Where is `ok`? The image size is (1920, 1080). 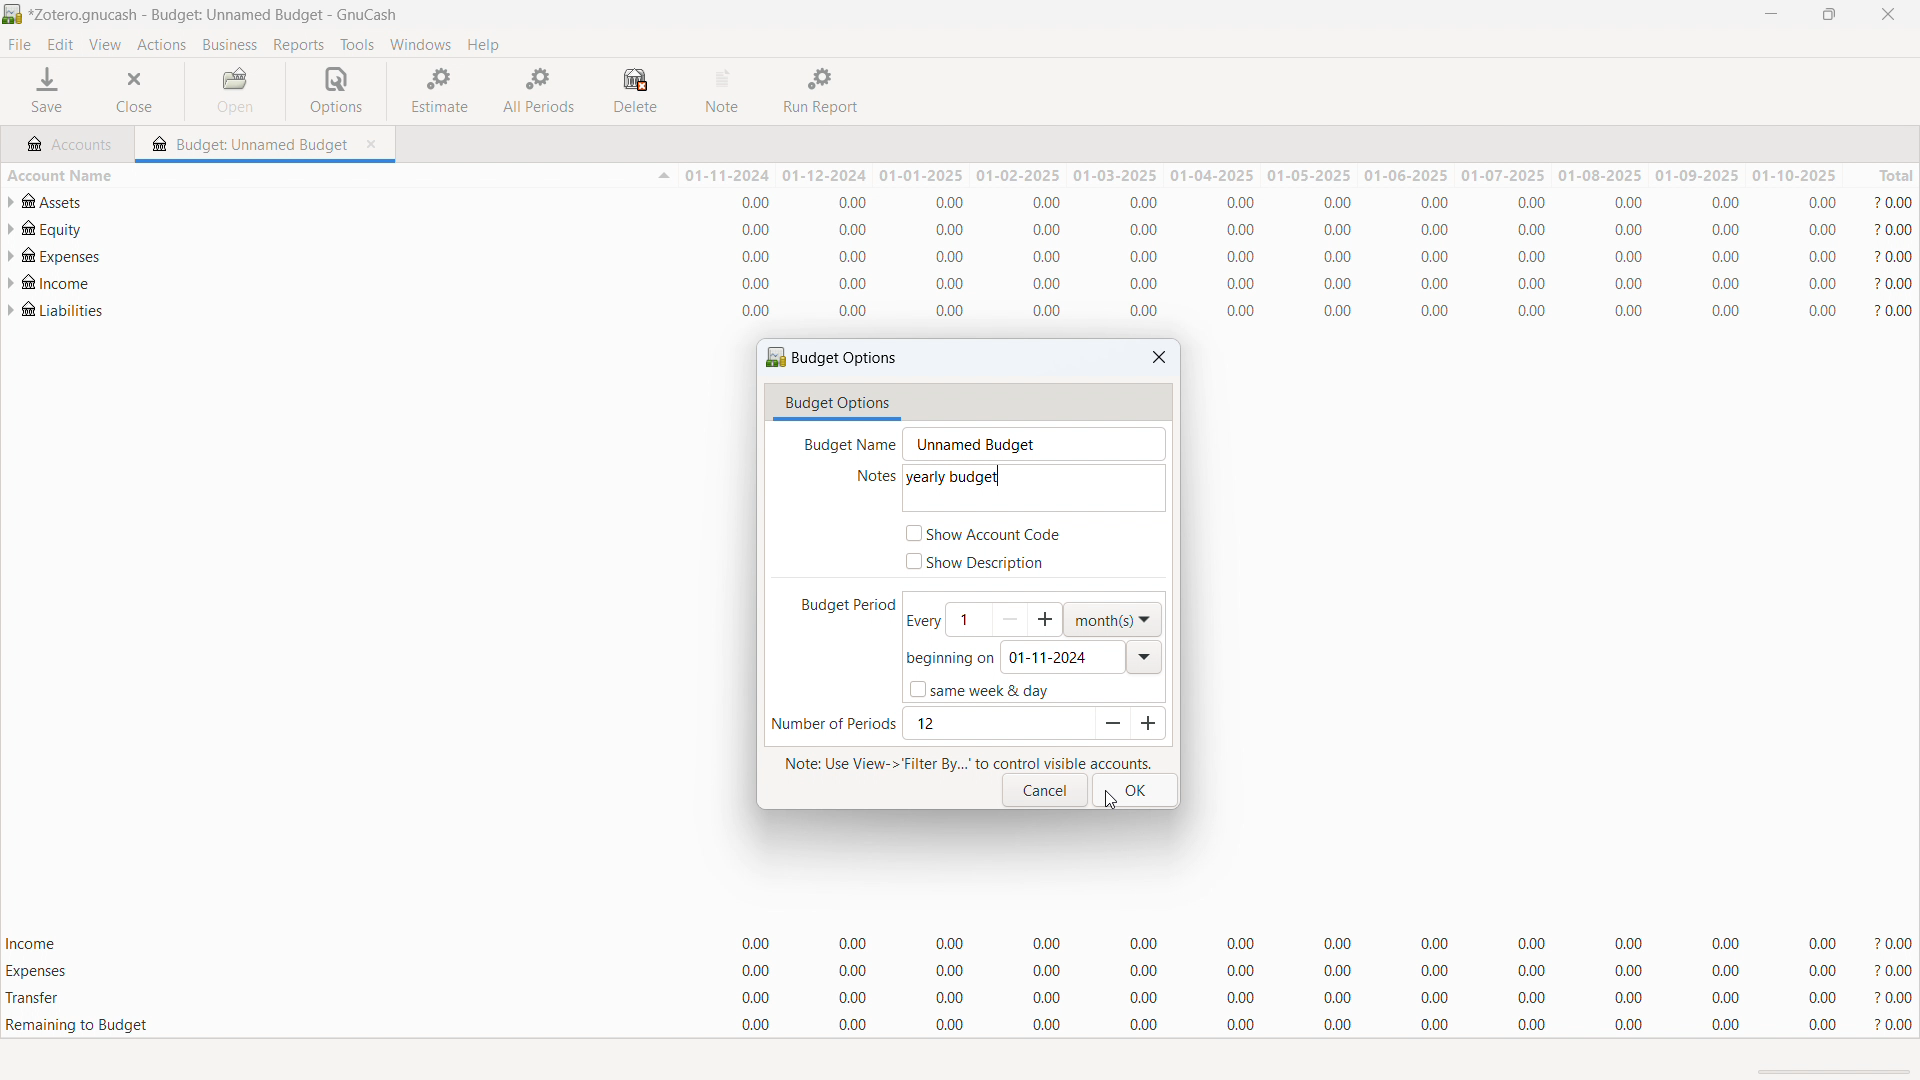
ok is located at coordinates (1135, 791).